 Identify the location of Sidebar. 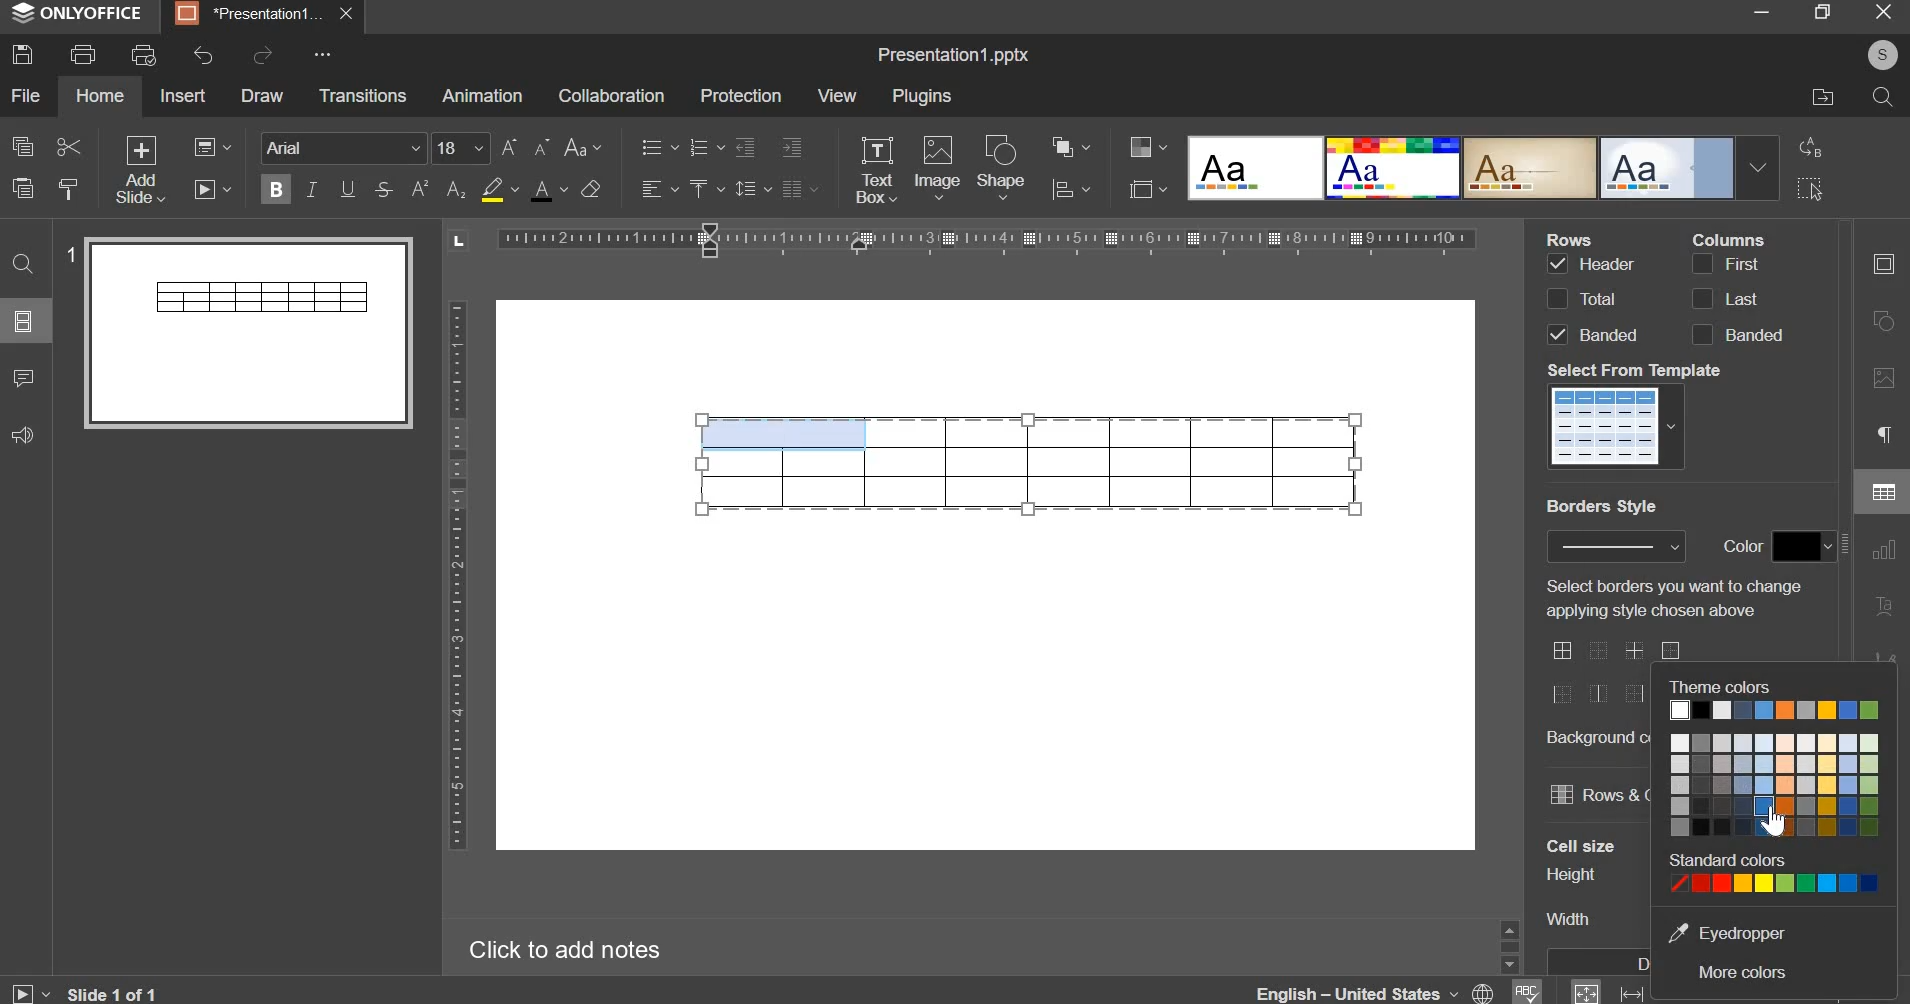
(1508, 944).